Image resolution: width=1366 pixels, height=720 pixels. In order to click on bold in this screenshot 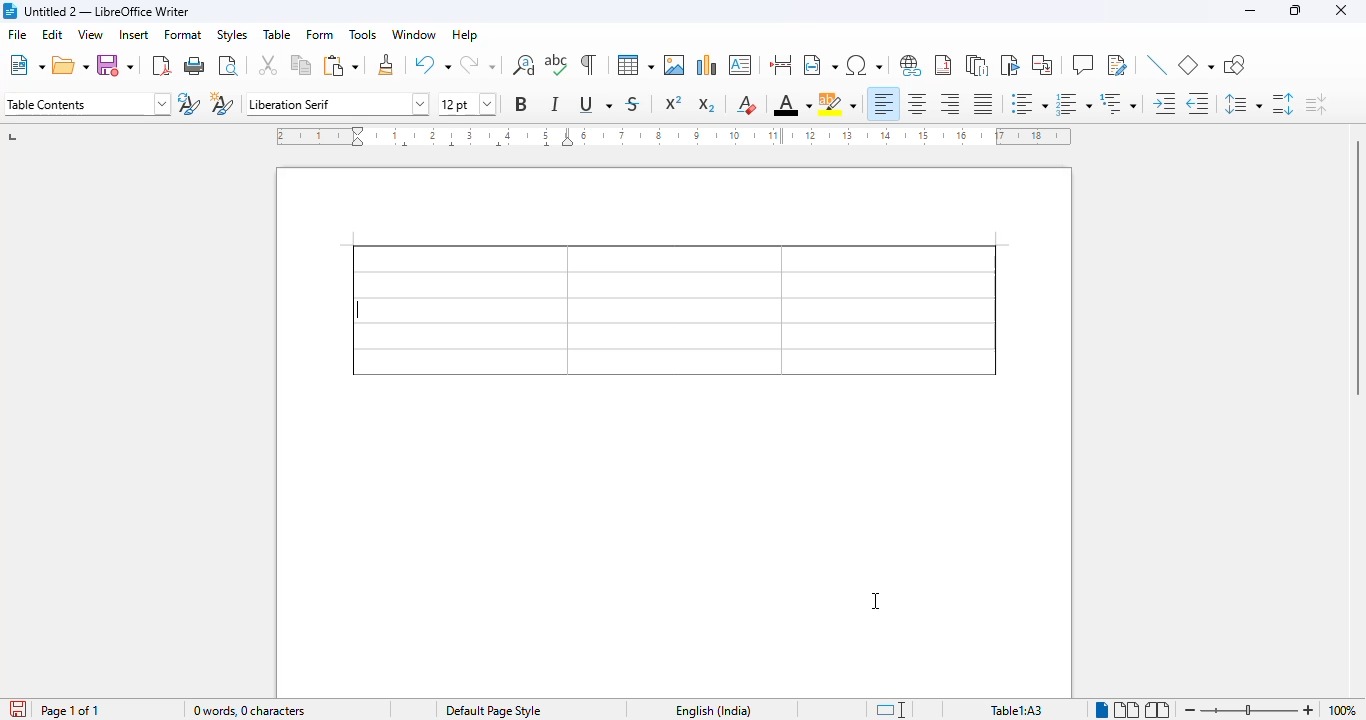, I will do `click(522, 103)`.